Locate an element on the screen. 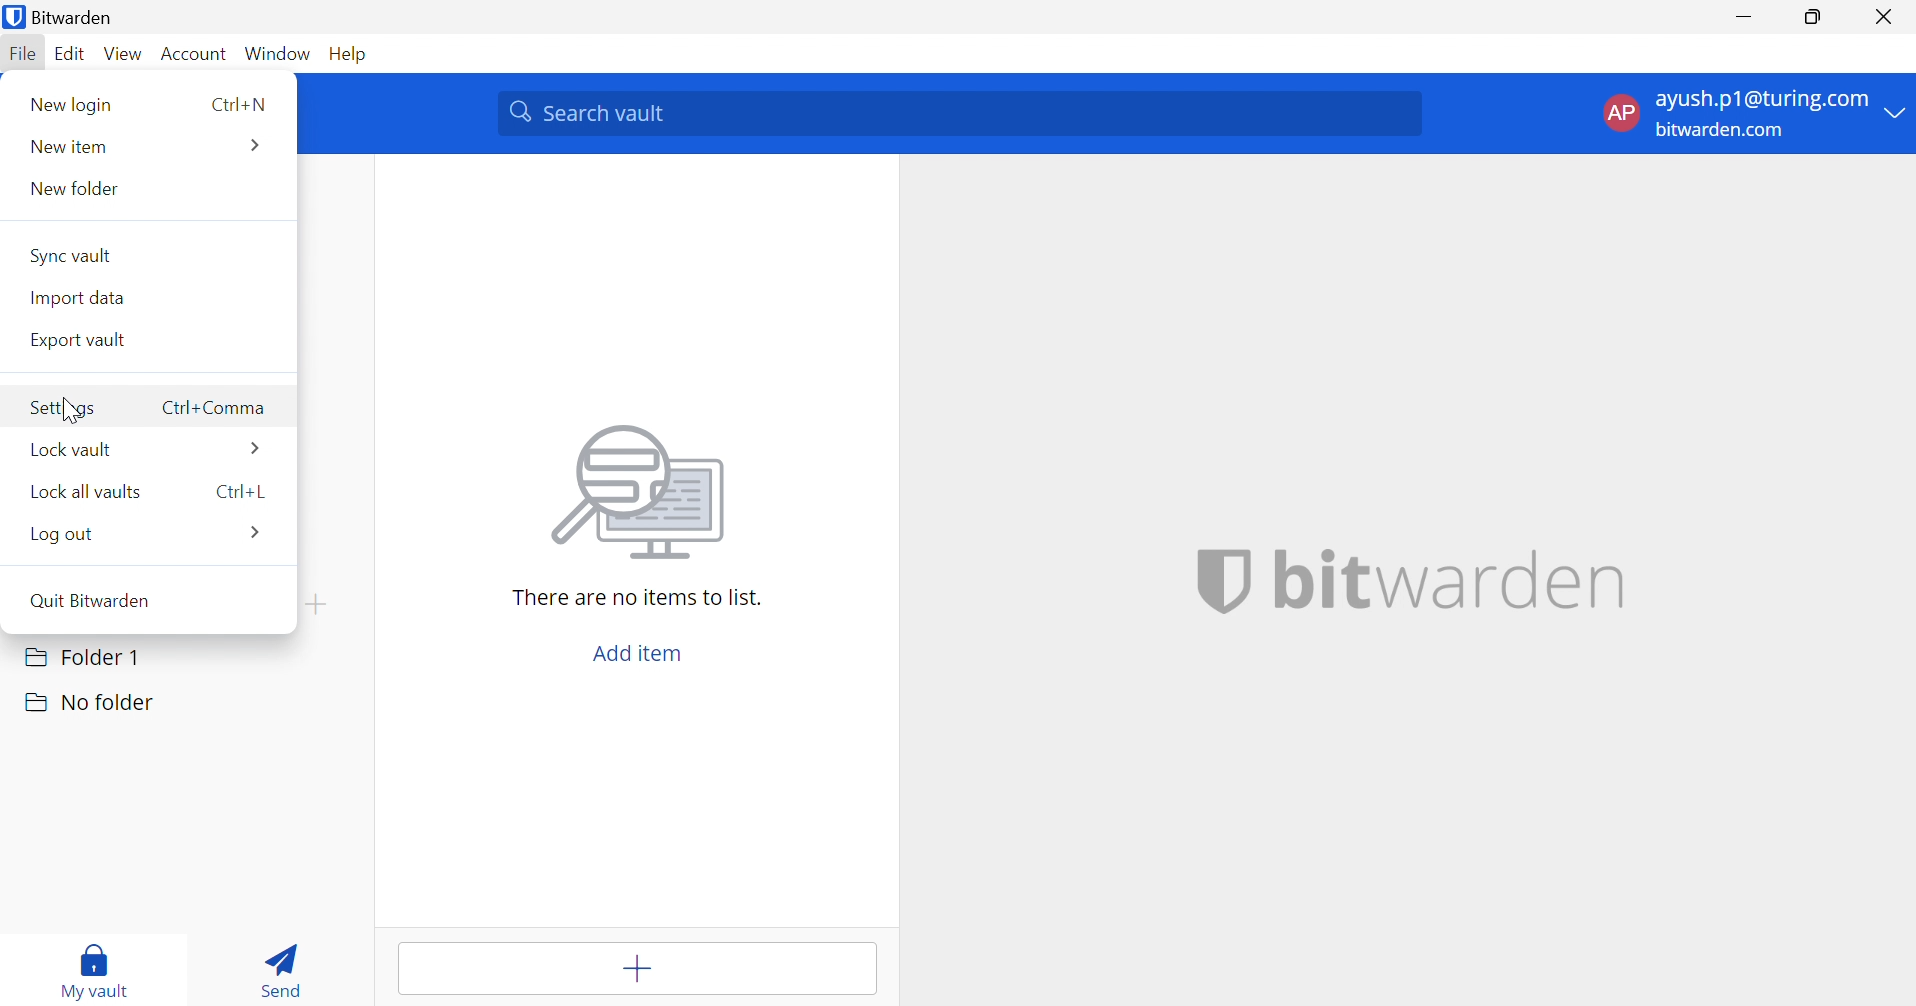 Image resolution: width=1916 pixels, height=1006 pixels. Add folder is located at coordinates (316, 604).